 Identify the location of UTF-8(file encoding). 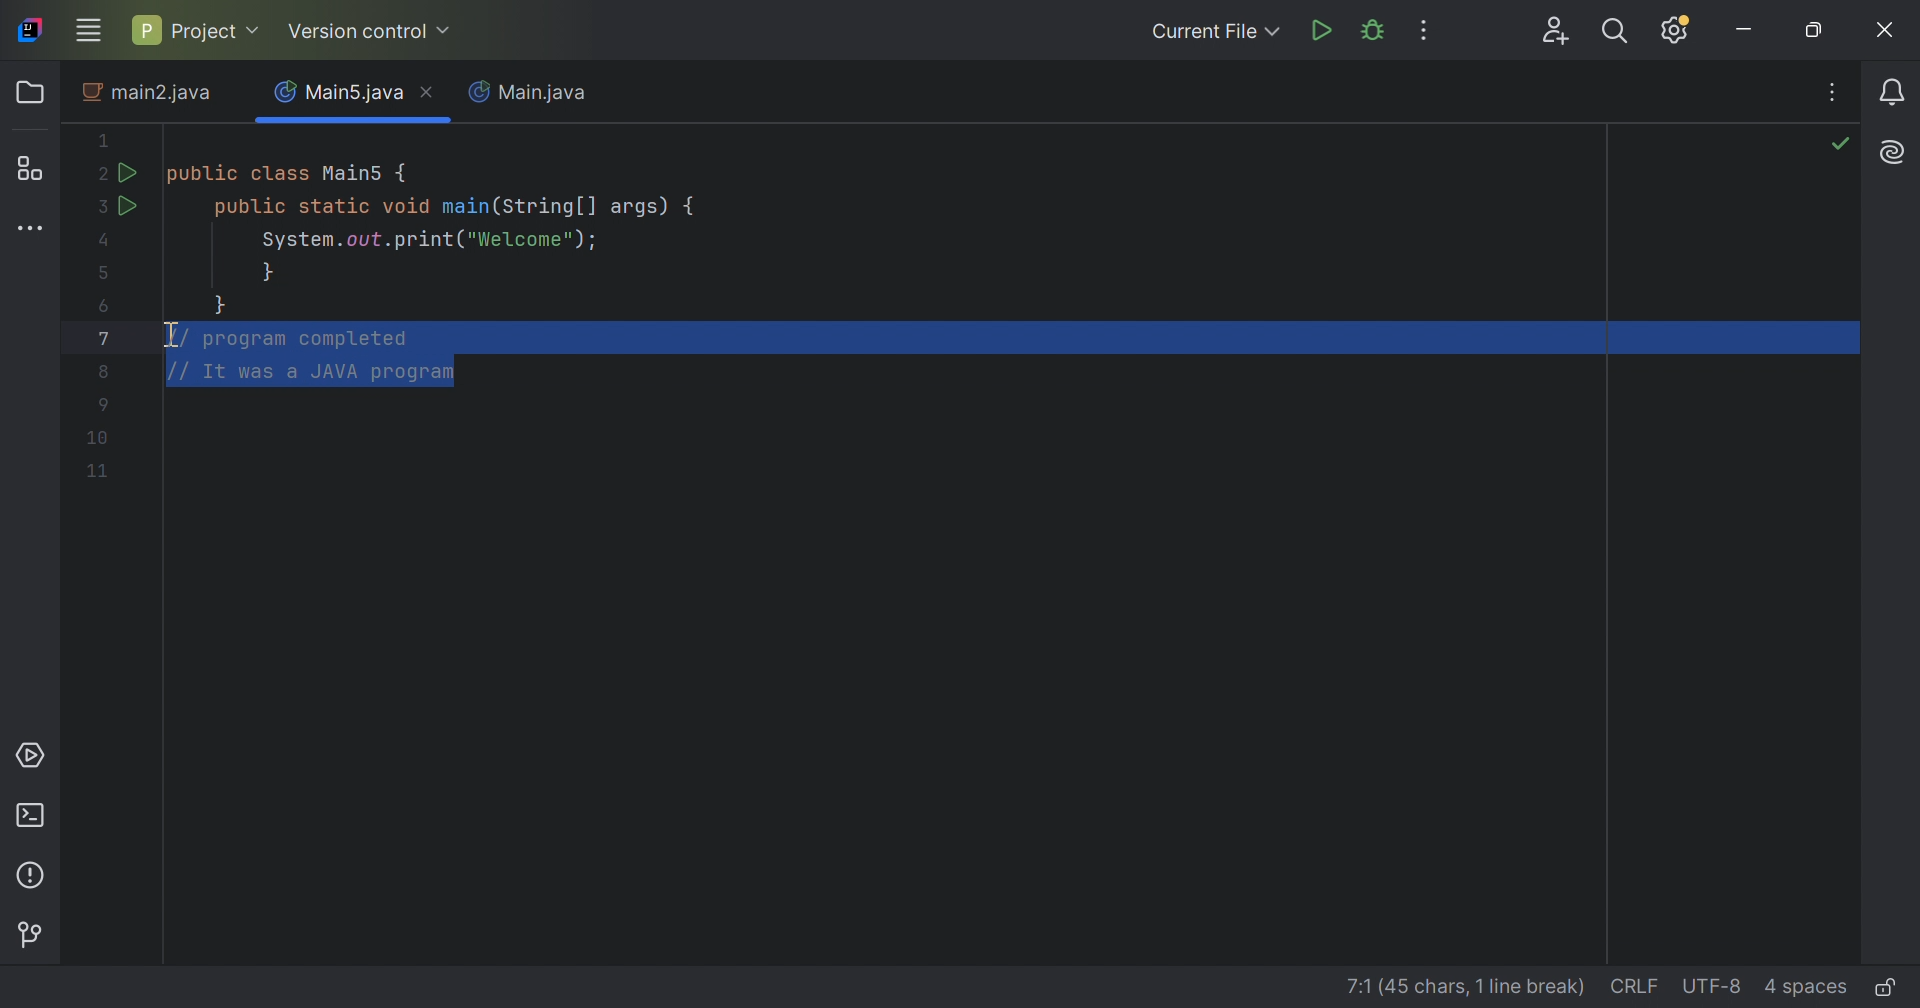
(1711, 987).